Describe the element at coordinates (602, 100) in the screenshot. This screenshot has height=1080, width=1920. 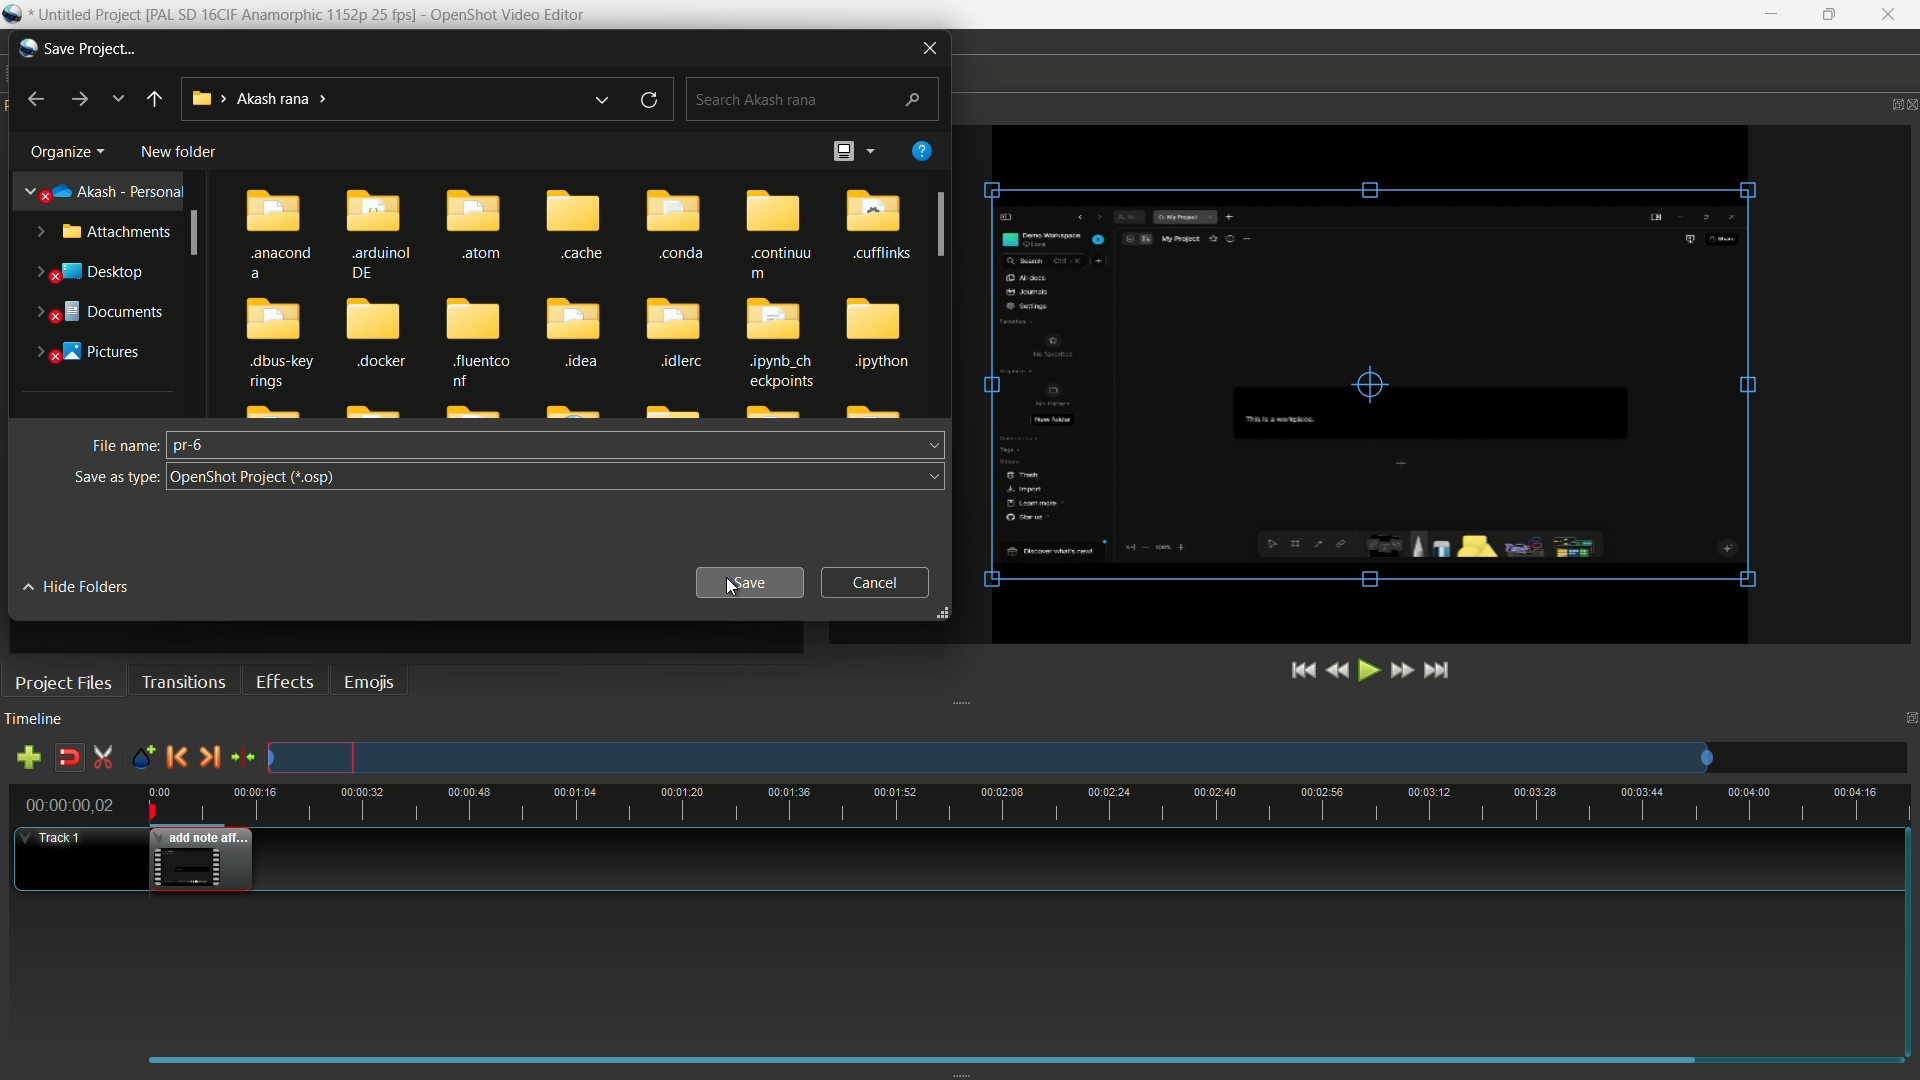
I see `previous location` at that location.